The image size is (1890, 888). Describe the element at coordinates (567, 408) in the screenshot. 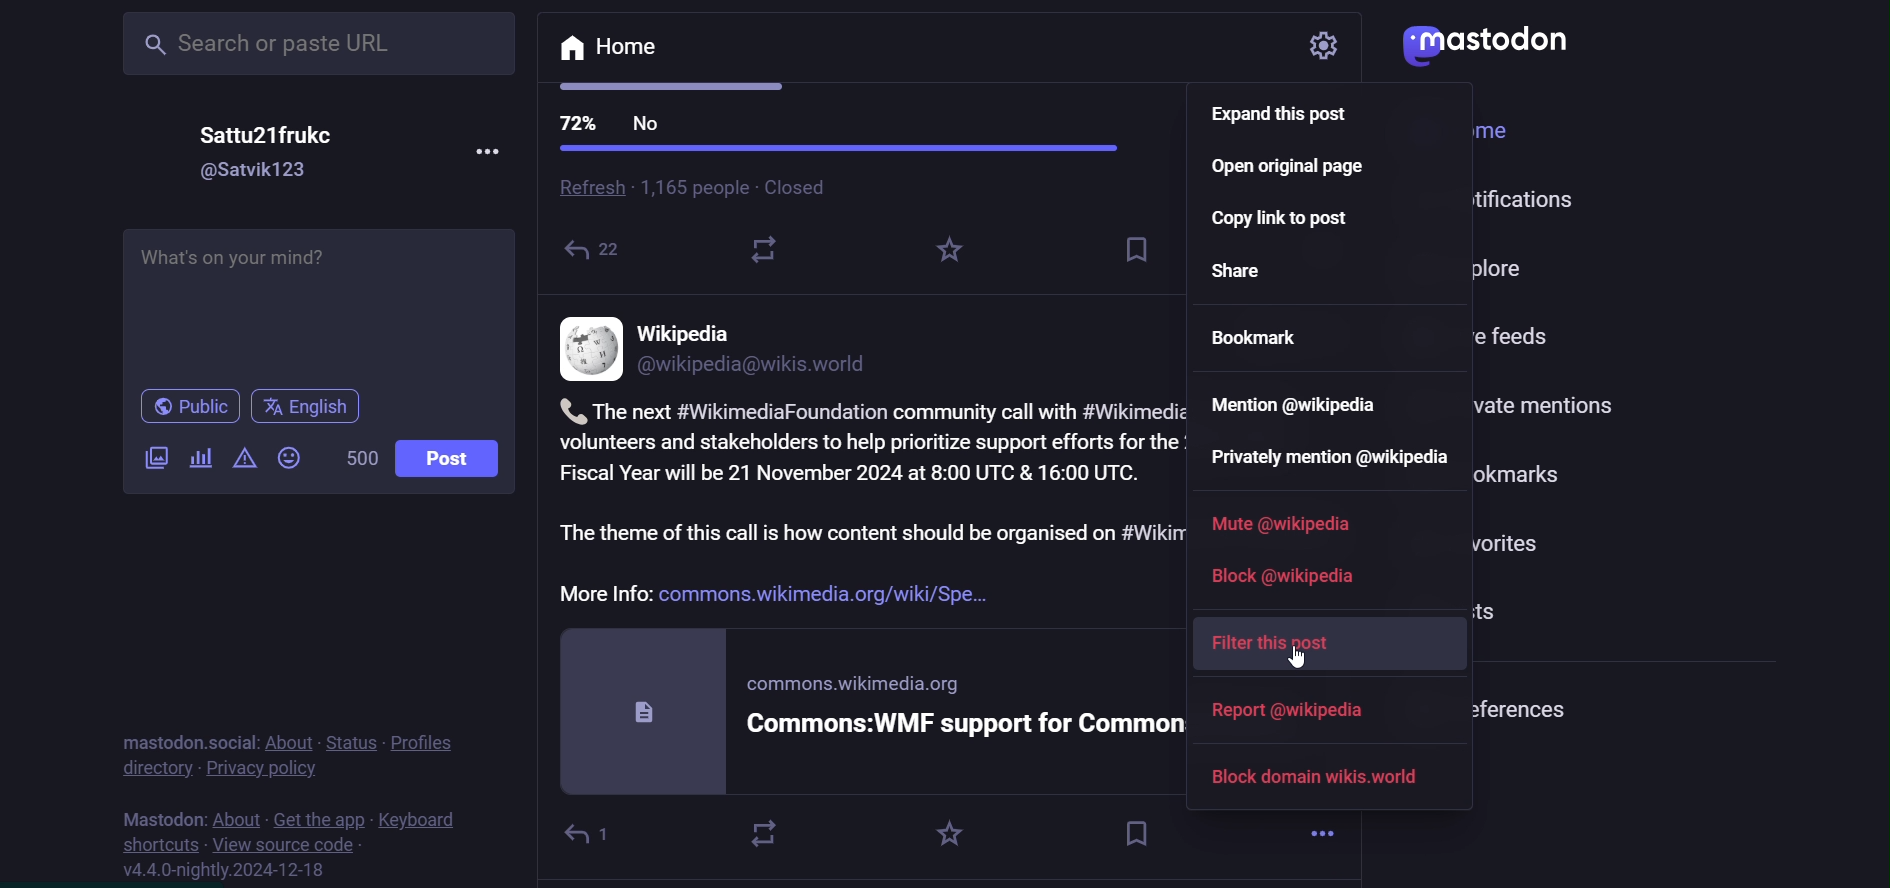

I see `call logo` at that location.